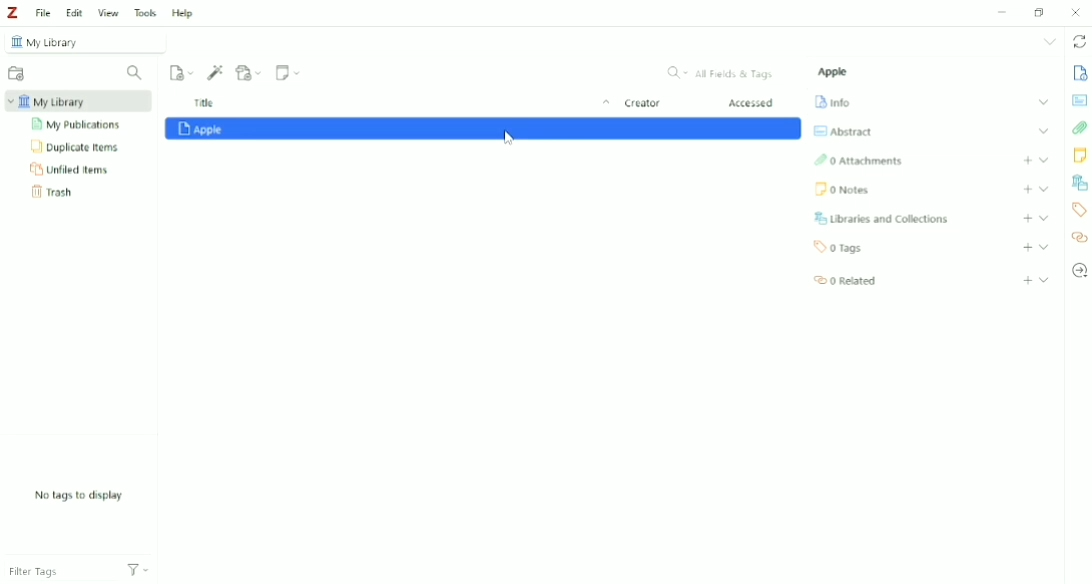  Describe the element at coordinates (1048, 43) in the screenshot. I see `List all tabs` at that location.